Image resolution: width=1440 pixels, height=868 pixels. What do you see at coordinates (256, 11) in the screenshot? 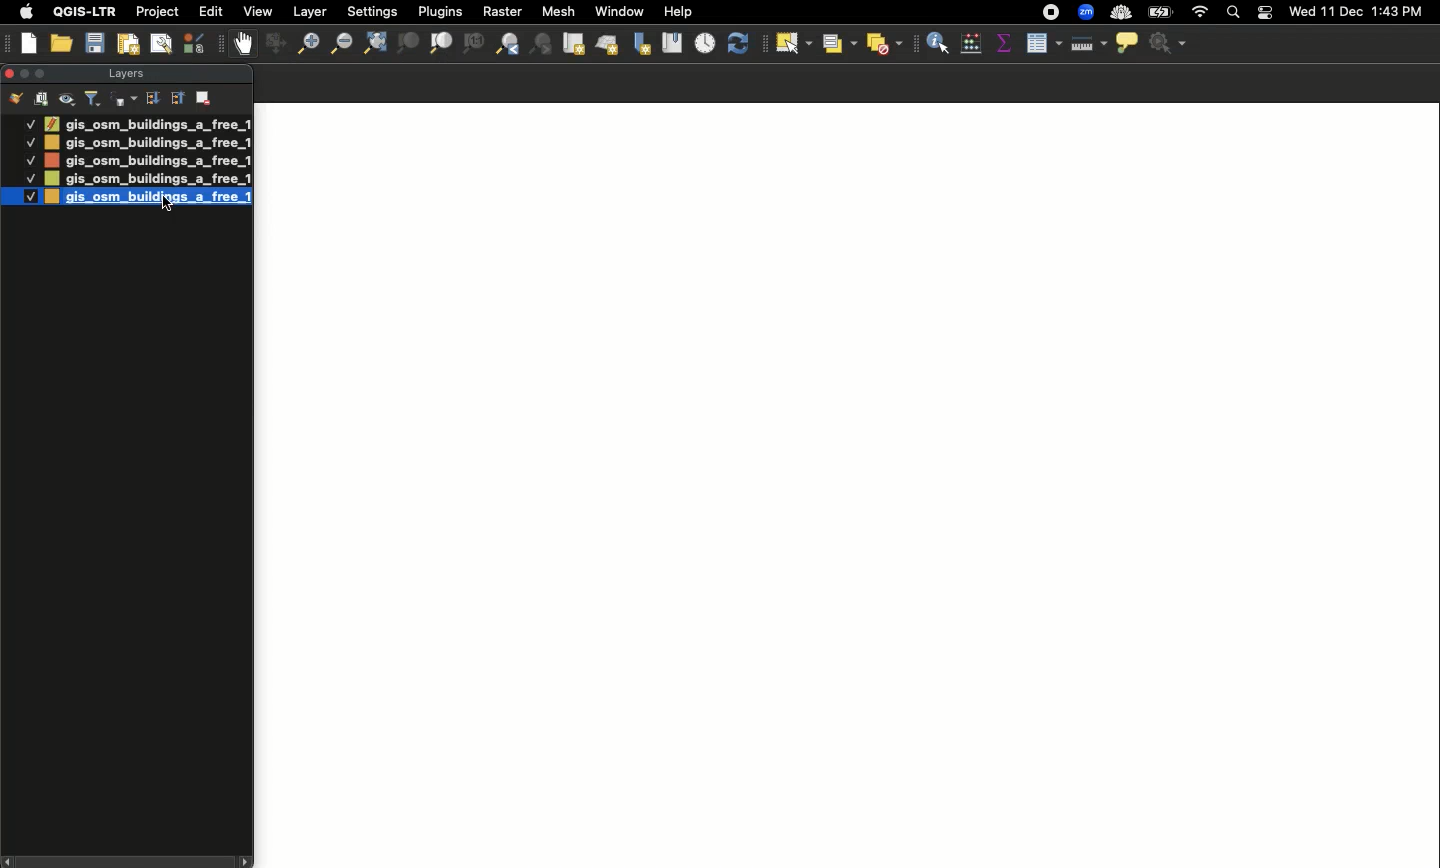
I see `View` at bounding box center [256, 11].